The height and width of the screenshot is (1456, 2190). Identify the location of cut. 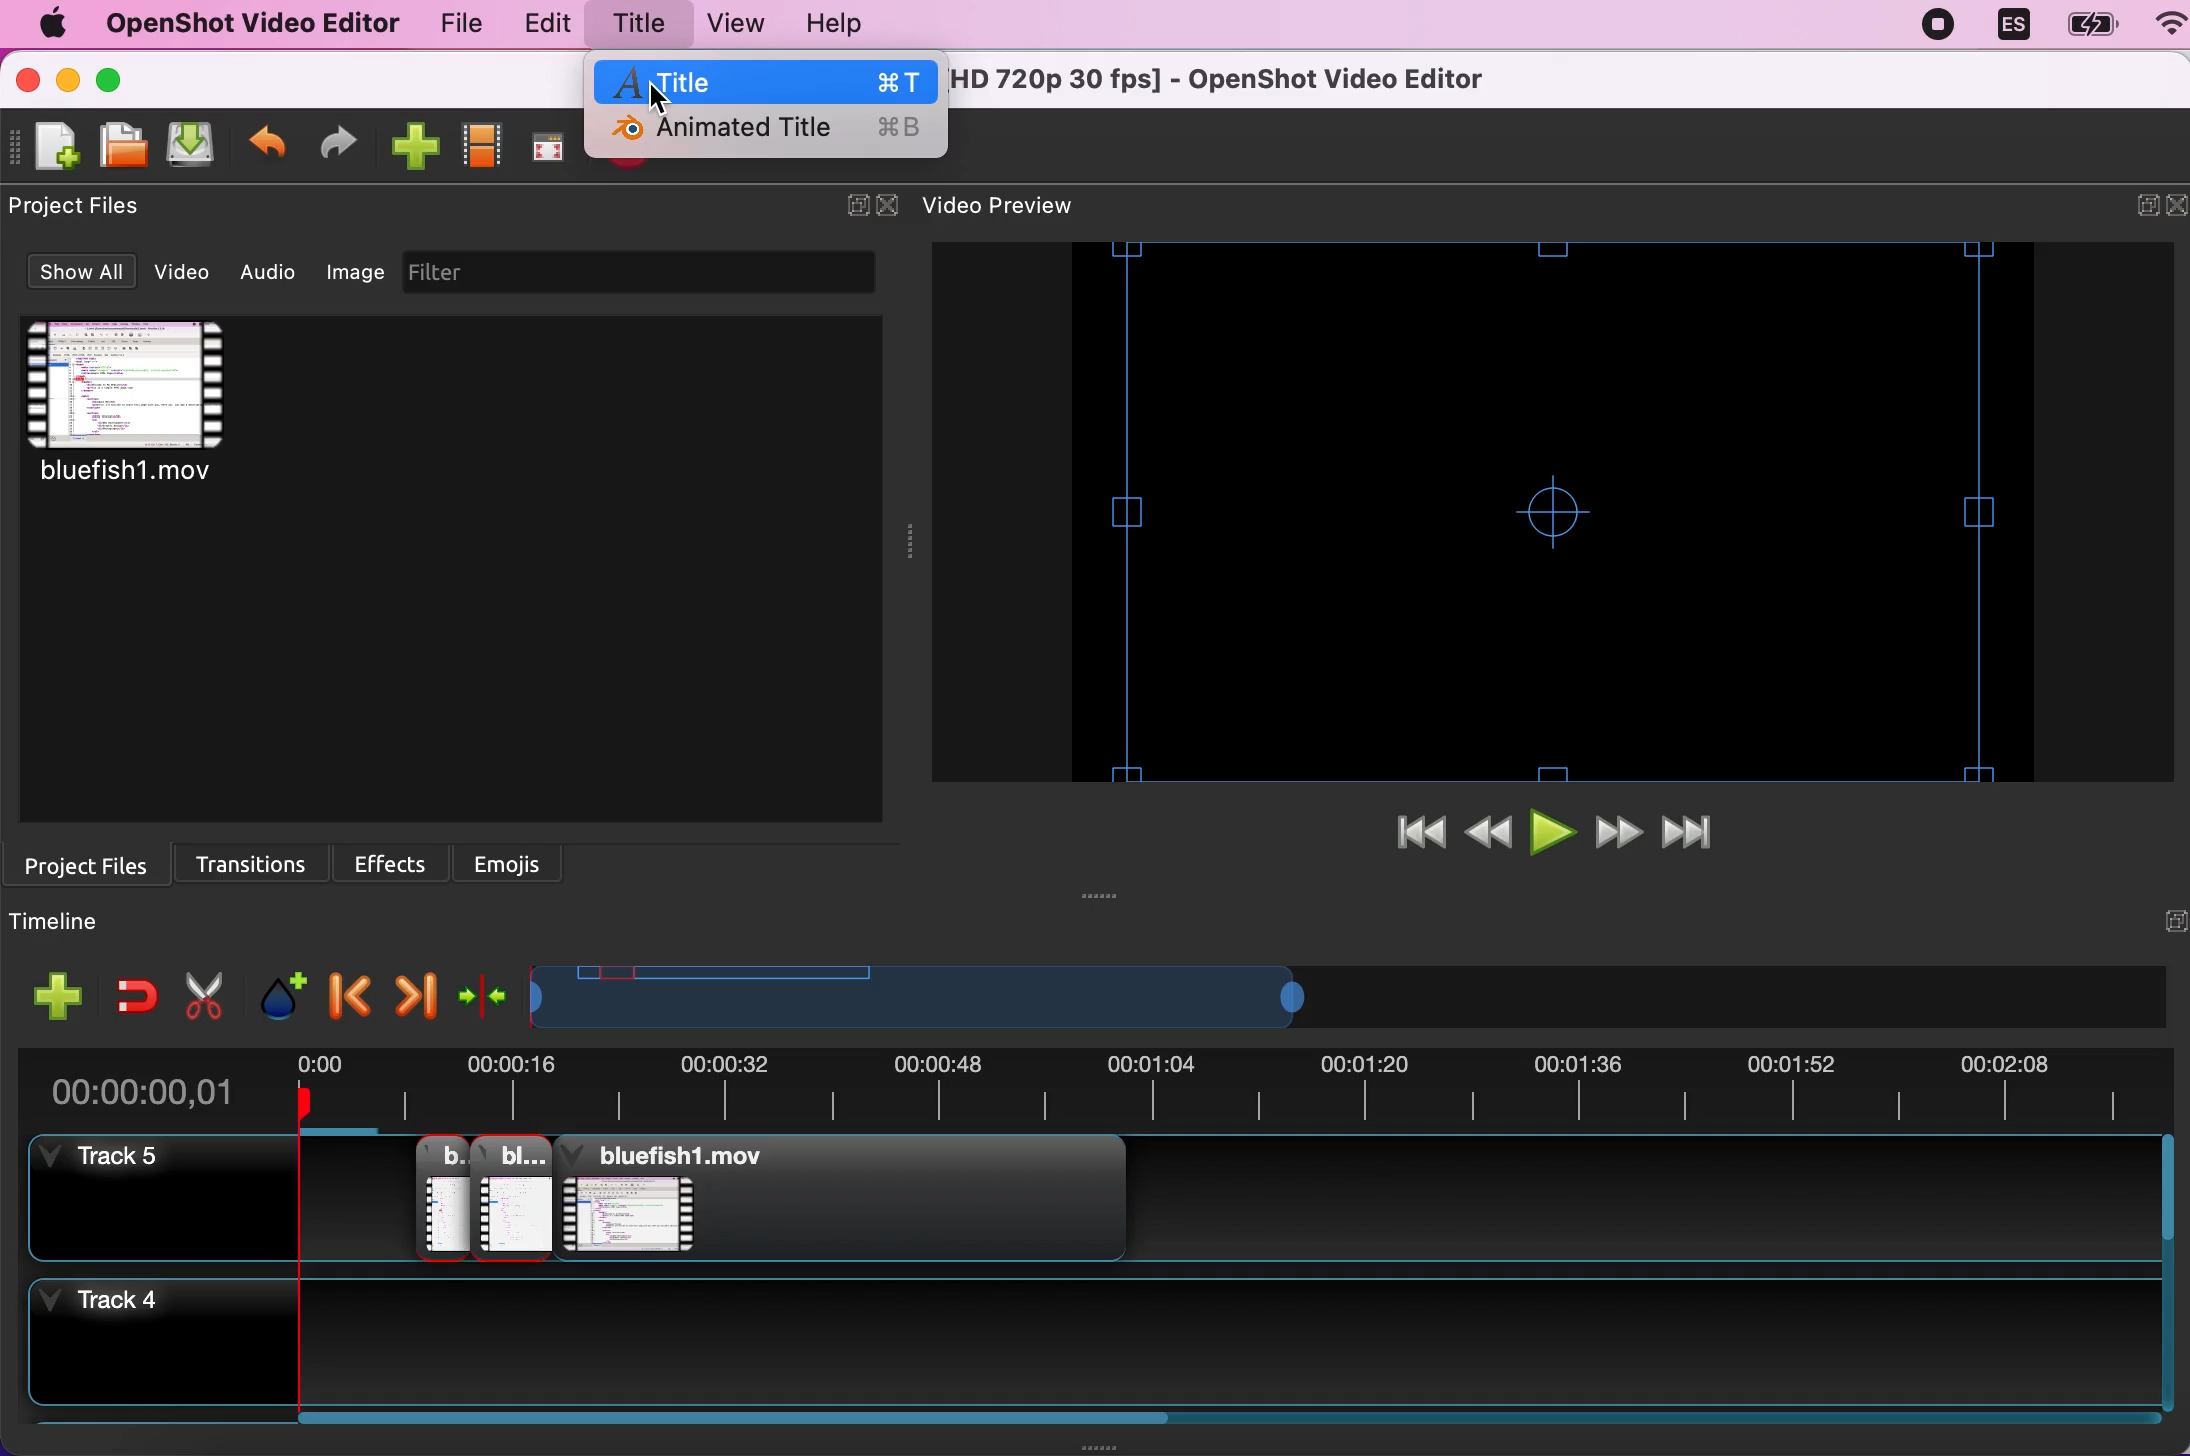
(205, 992).